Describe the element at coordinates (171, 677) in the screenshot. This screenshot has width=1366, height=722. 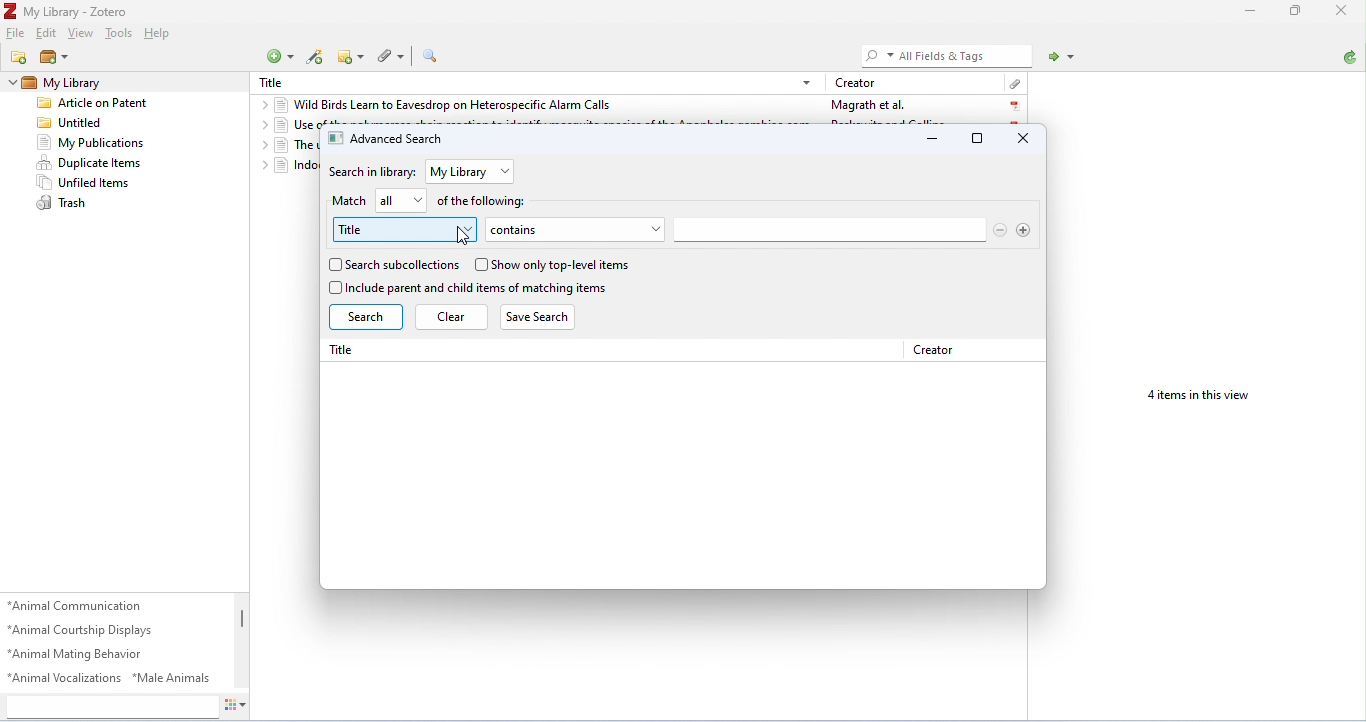
I see `male animals` at that location.